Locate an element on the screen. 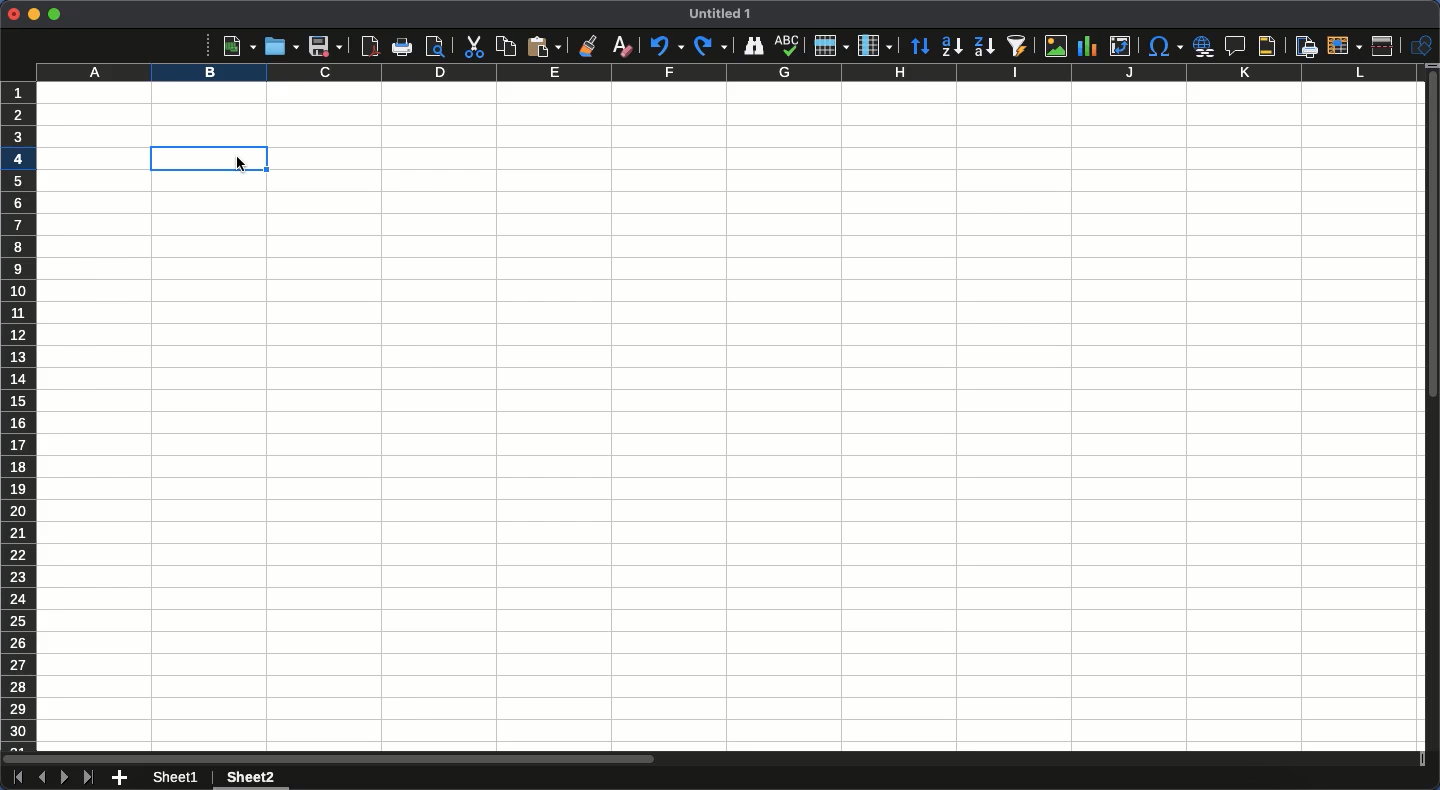 This screenshot has height=790, width=1440. Copy is located at coordinates (506, 46).